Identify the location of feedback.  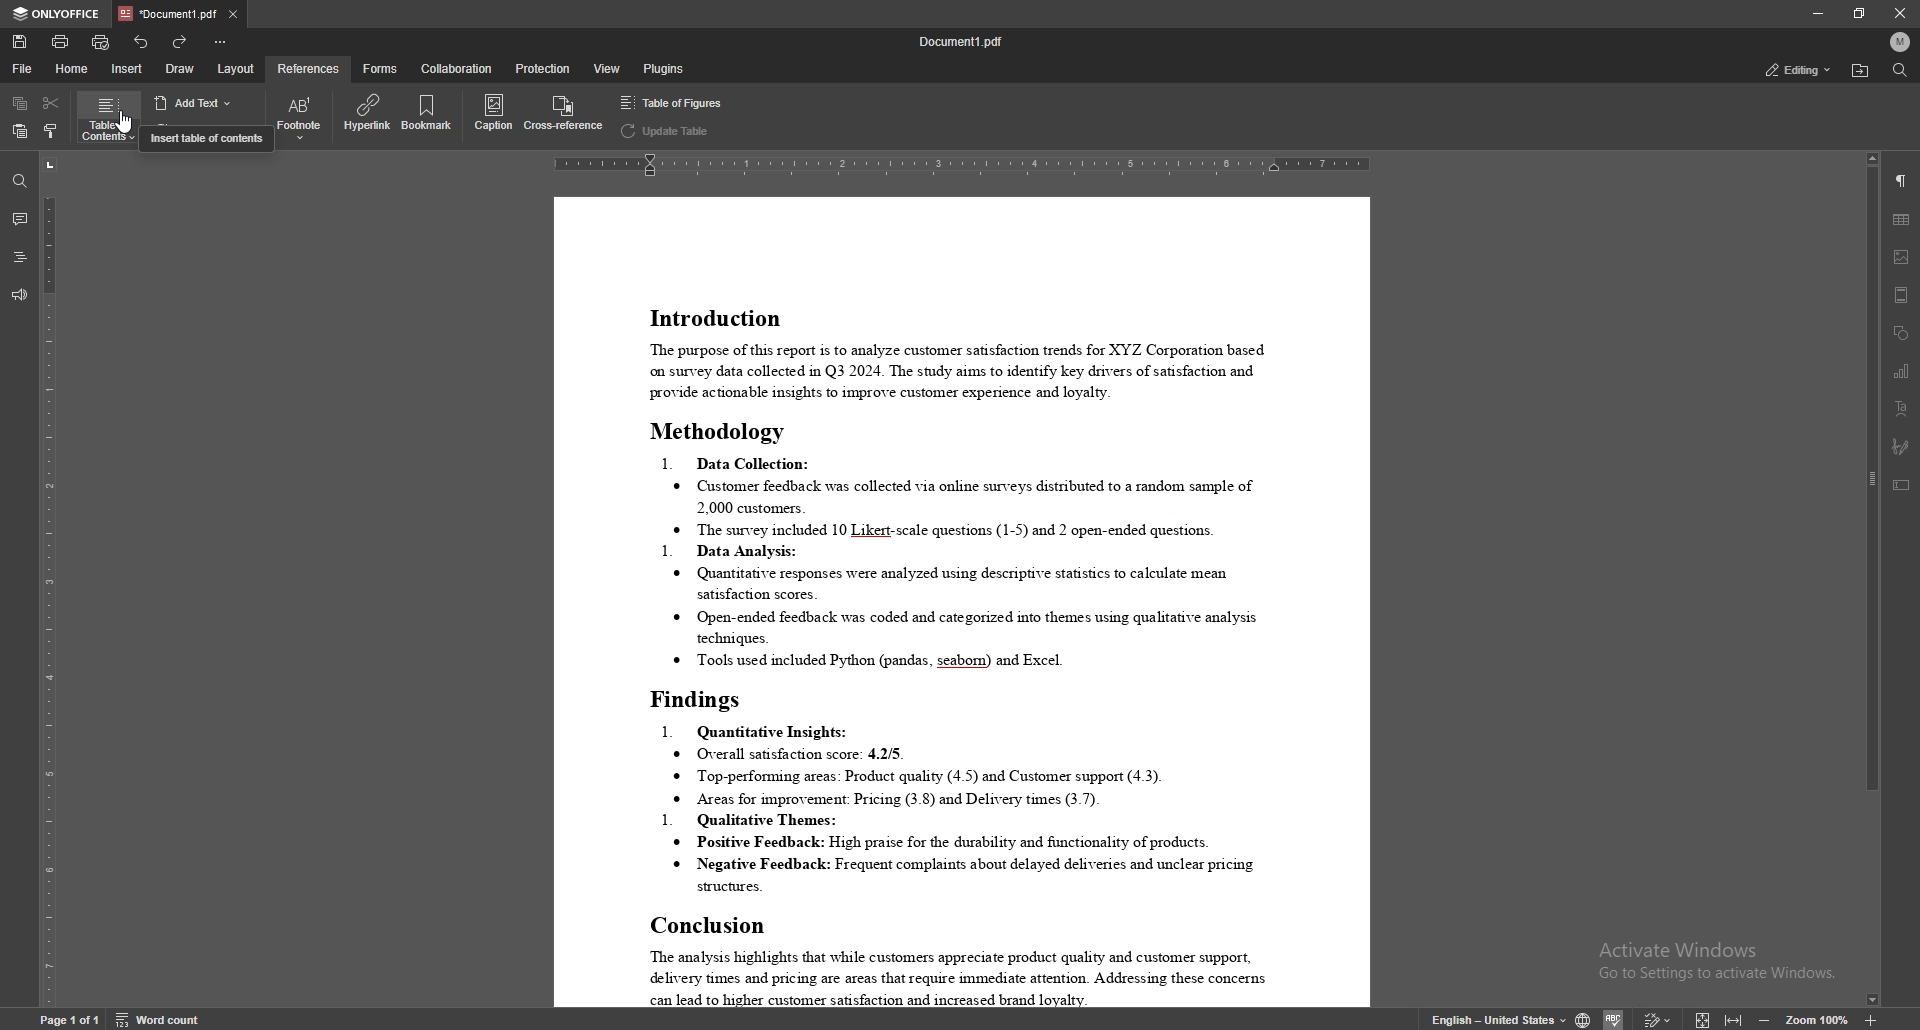
(20, 295).